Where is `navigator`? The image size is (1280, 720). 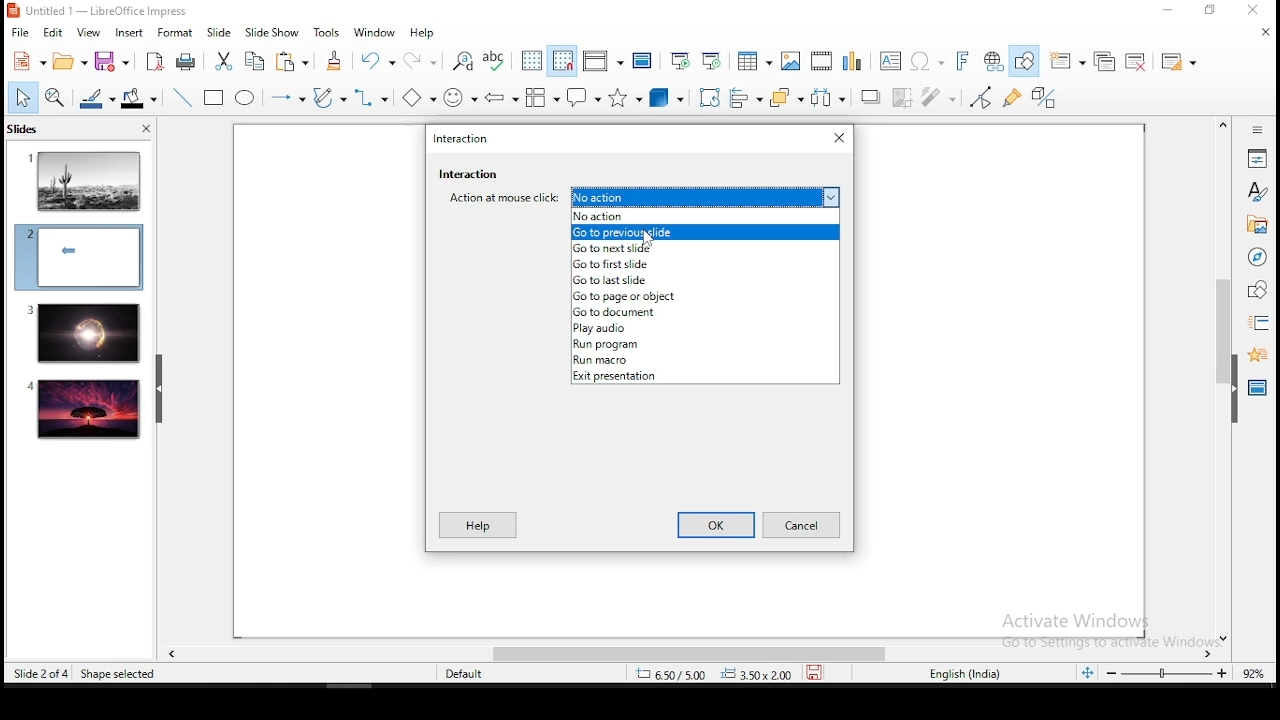
navigator is located at coordinates (1256, 259).